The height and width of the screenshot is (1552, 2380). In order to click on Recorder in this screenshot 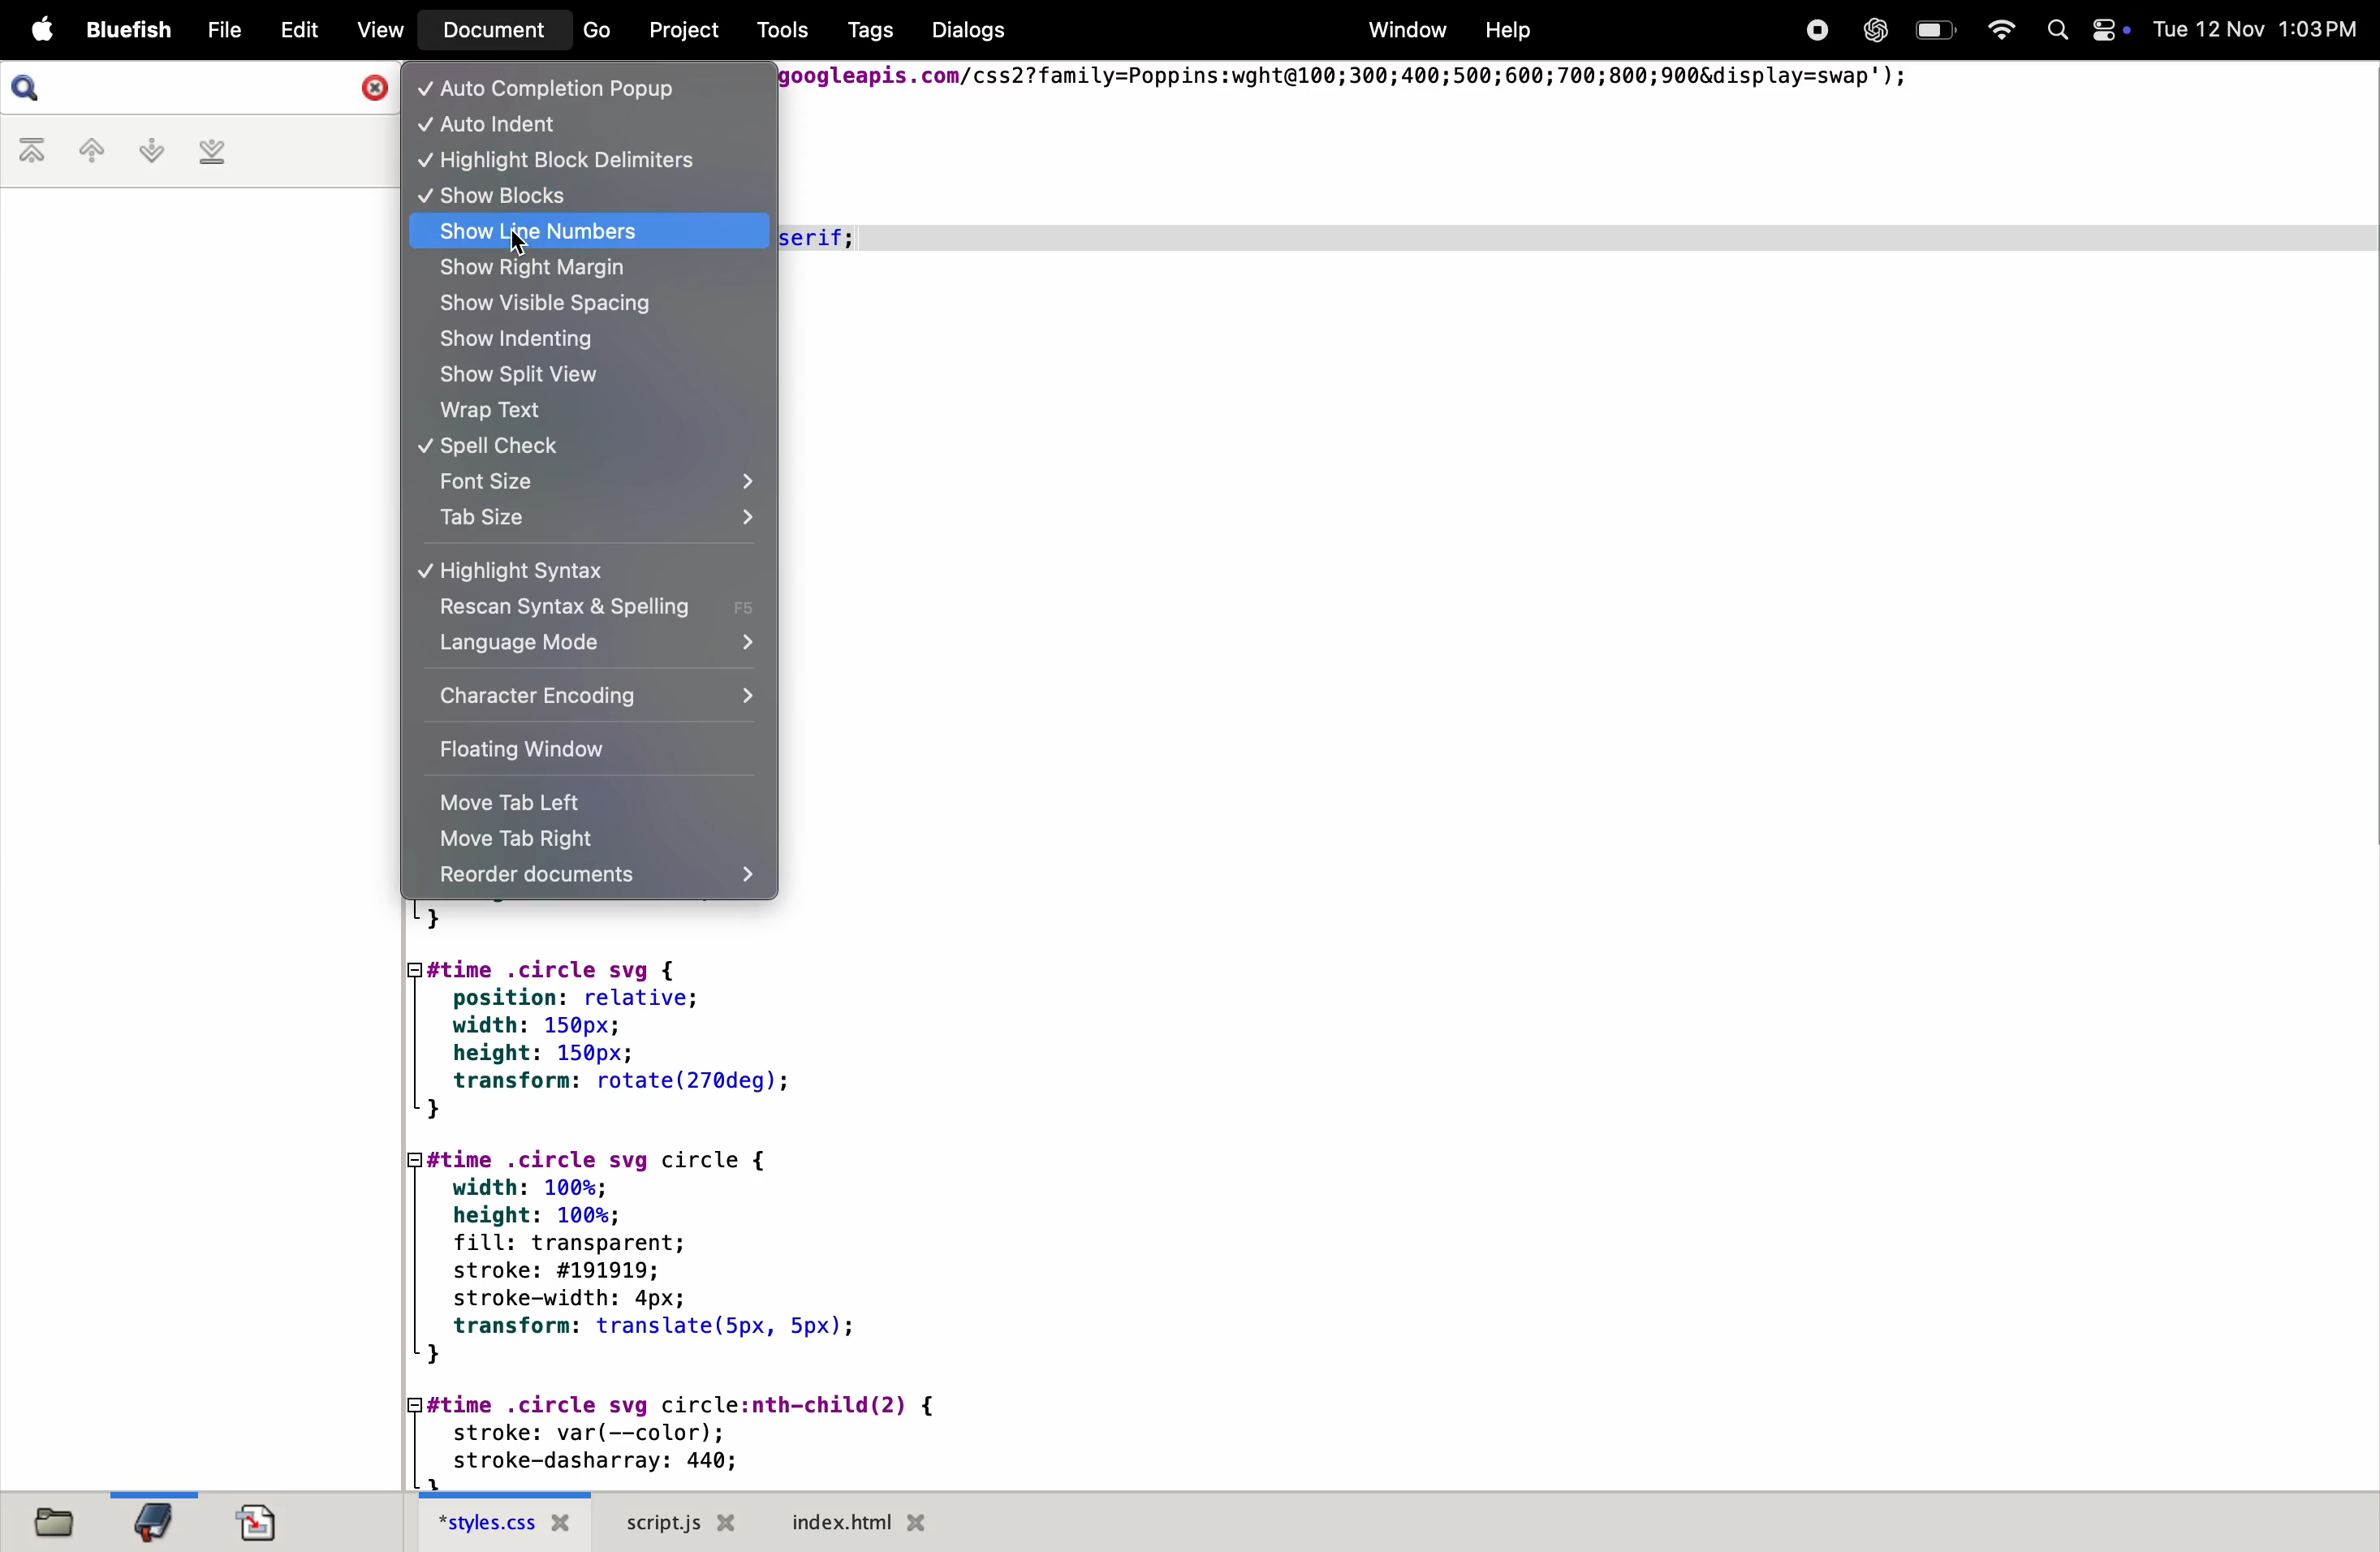, I will do `click(1809, 30)`.